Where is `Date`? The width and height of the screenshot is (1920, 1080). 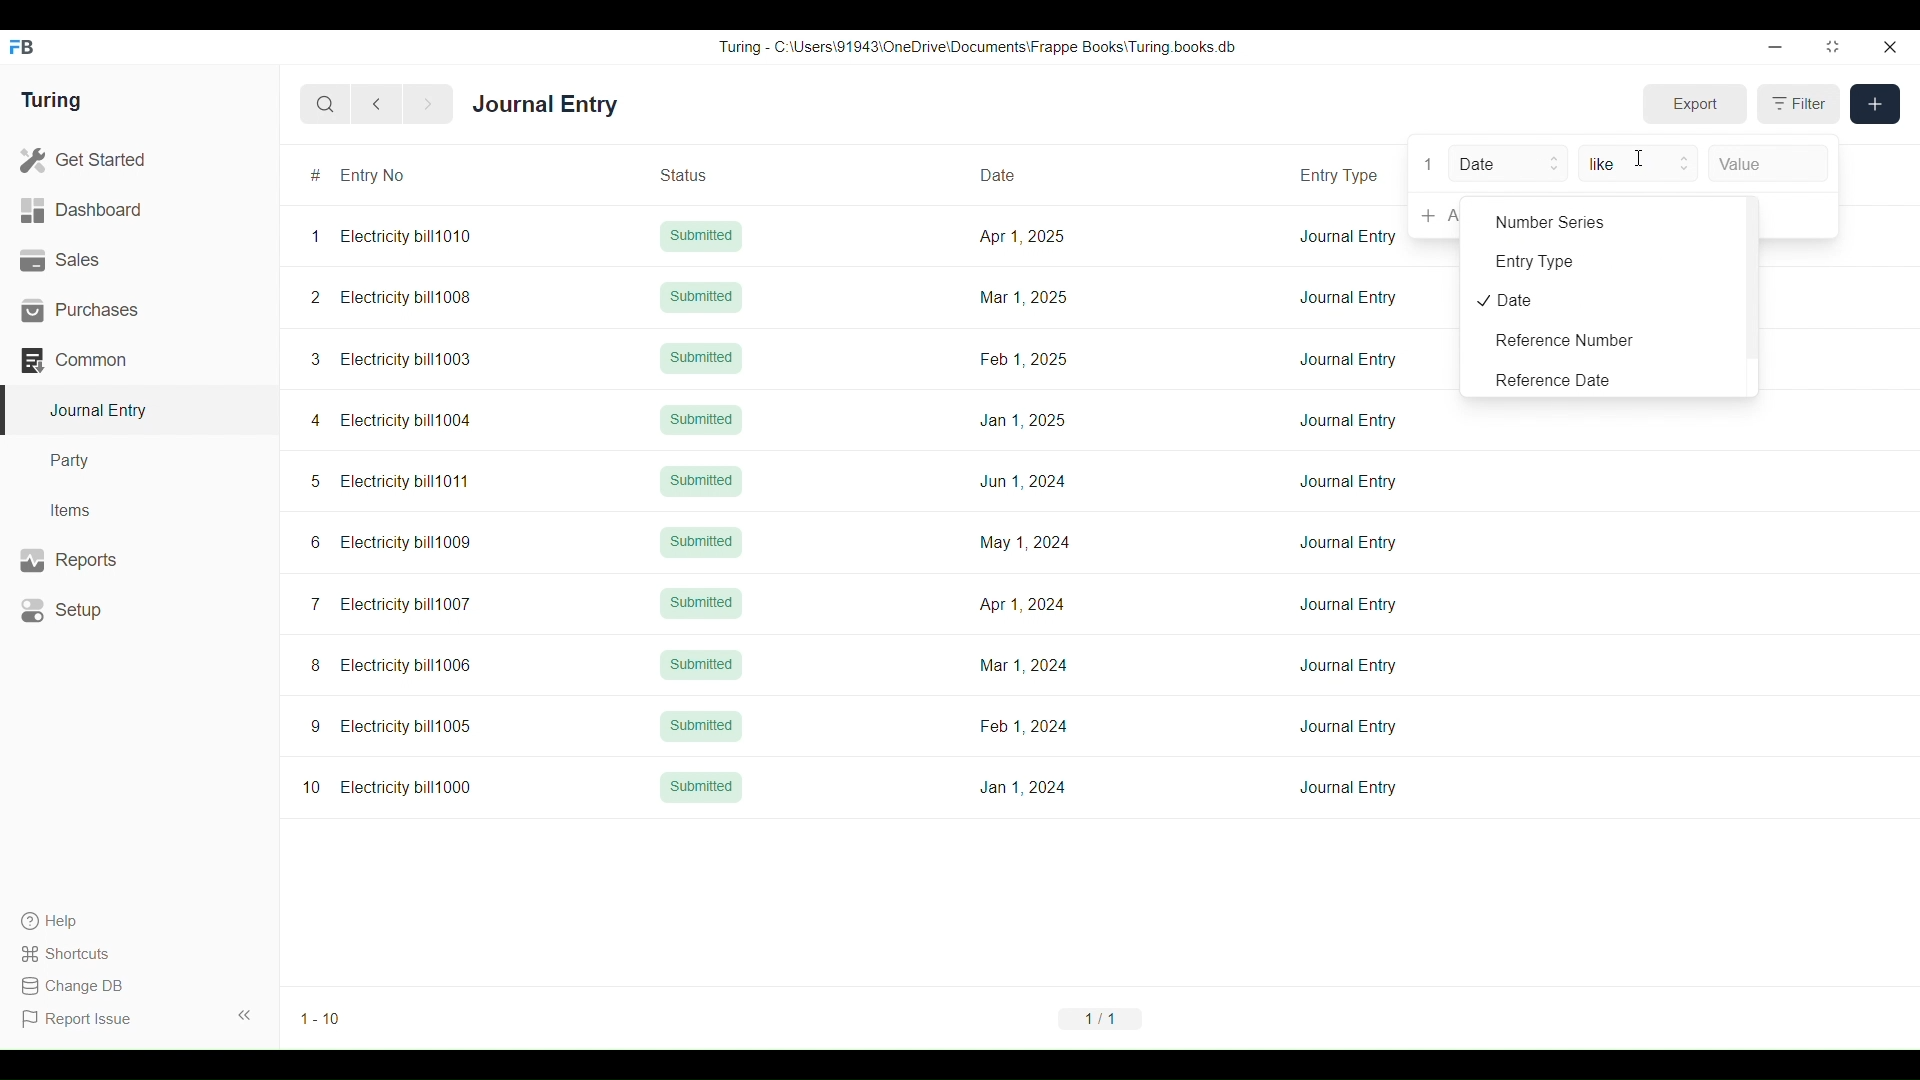 Date is located at coordinates (1508, 163).